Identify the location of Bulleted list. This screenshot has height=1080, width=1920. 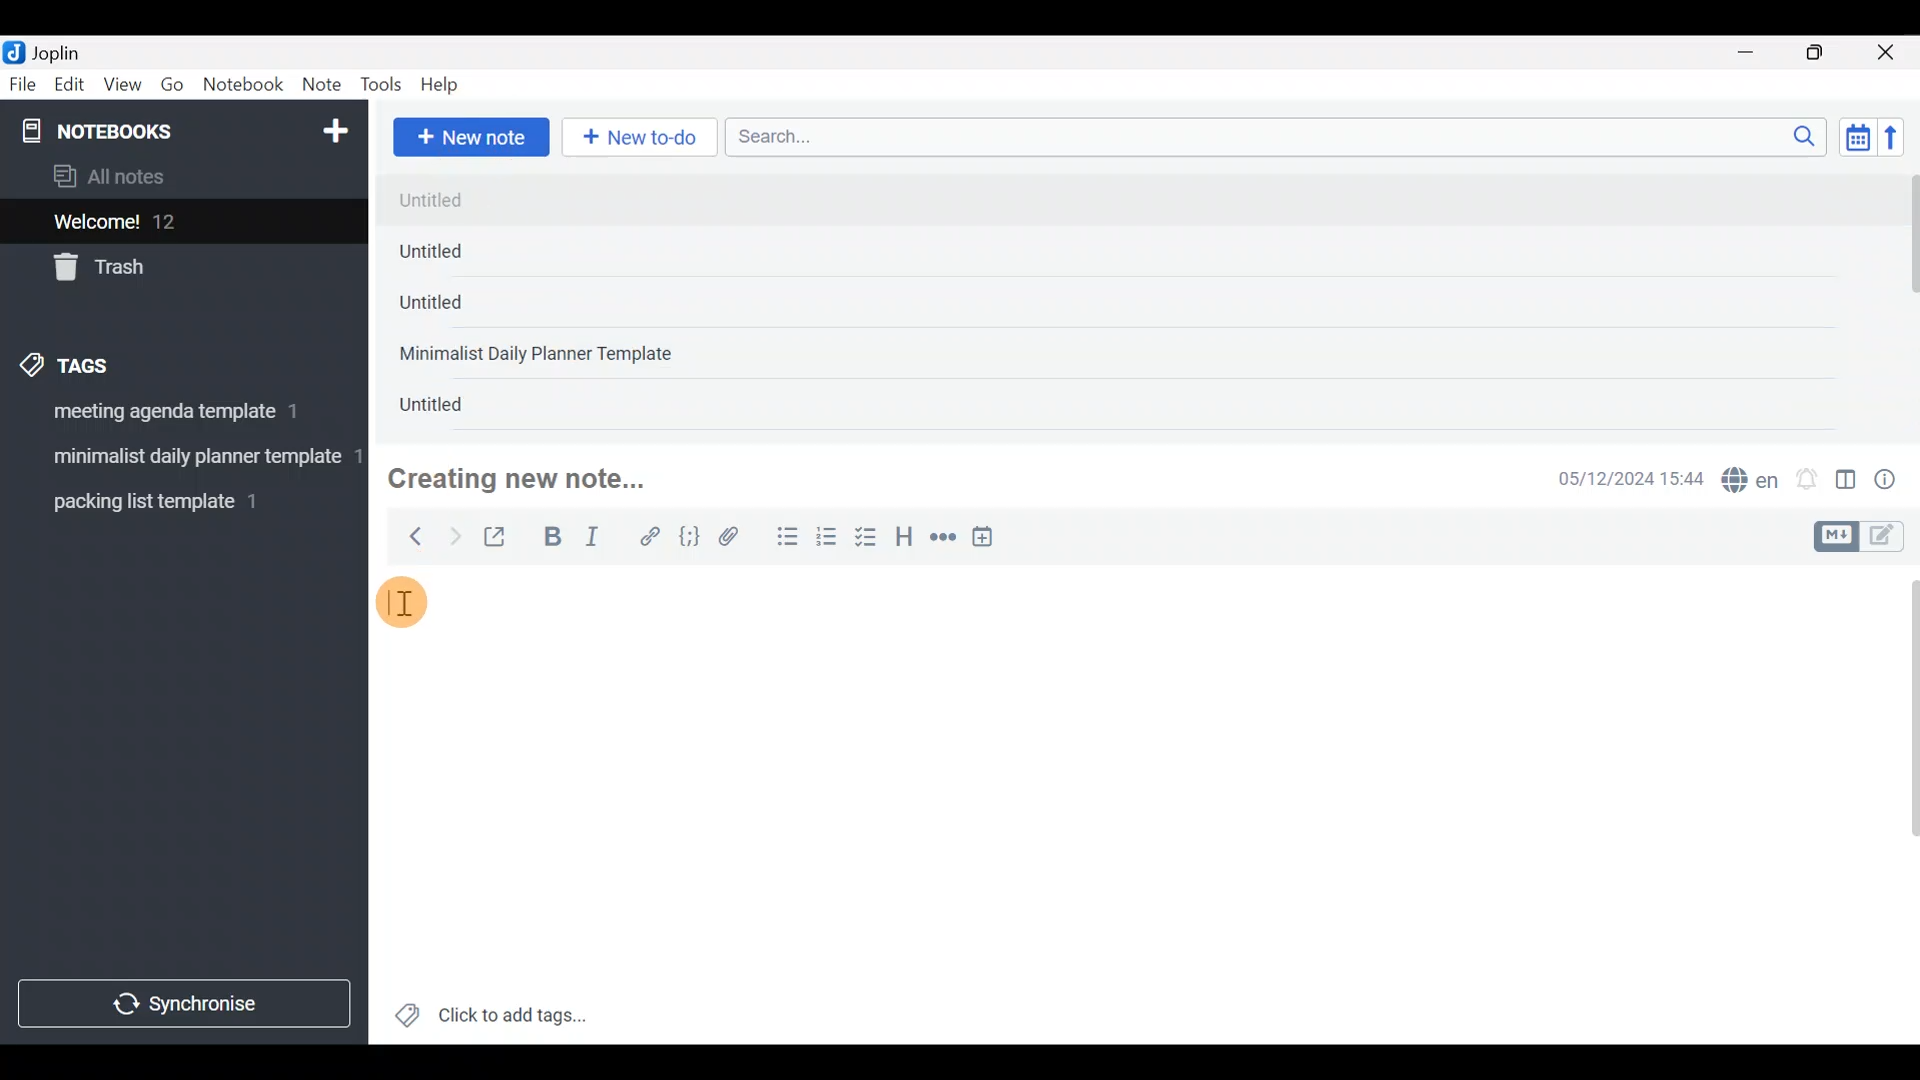
(783, 538).